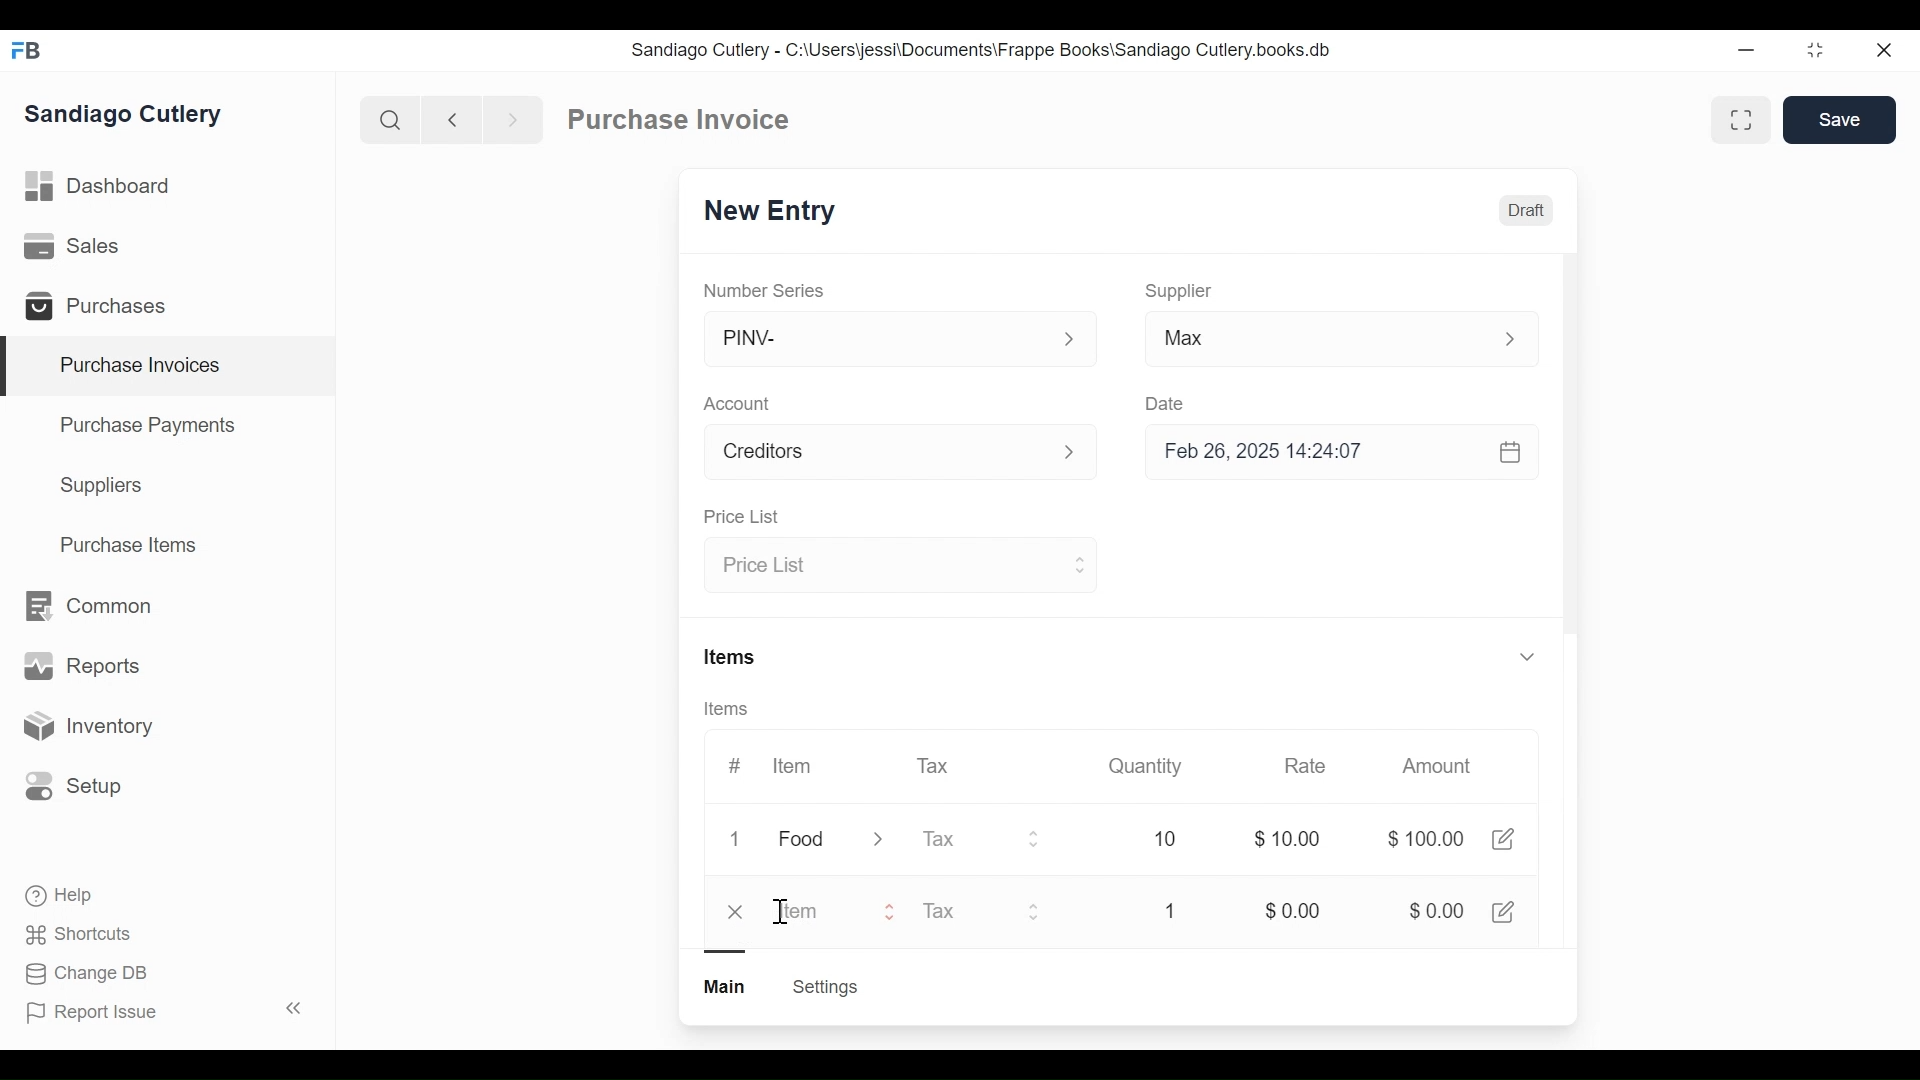  What do you see at coordinates (1509, 910) in the screenshot?
I see `Edit` at bounding box center [1509, 910].